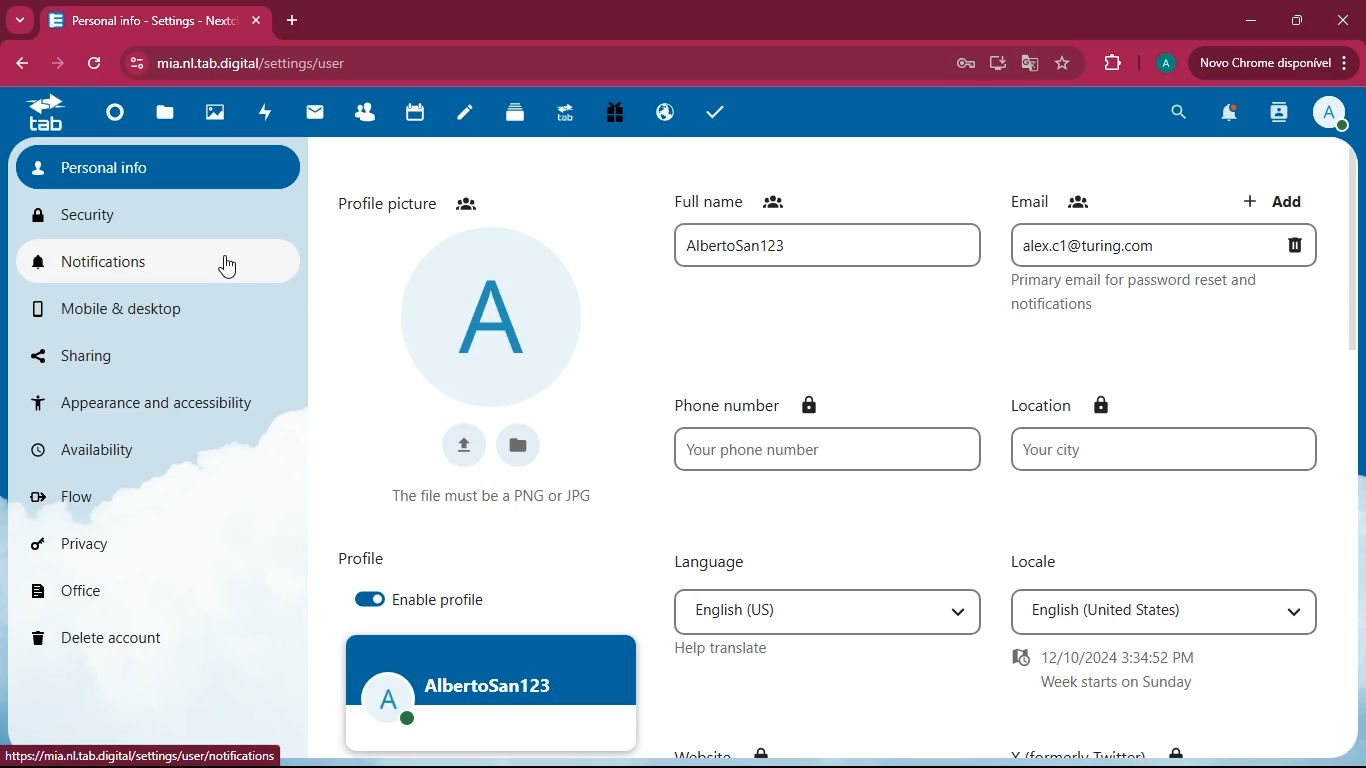  What do you see at coordinates (109, 117) in the screenshot?
I see `home` at bounding box center [109, 117].